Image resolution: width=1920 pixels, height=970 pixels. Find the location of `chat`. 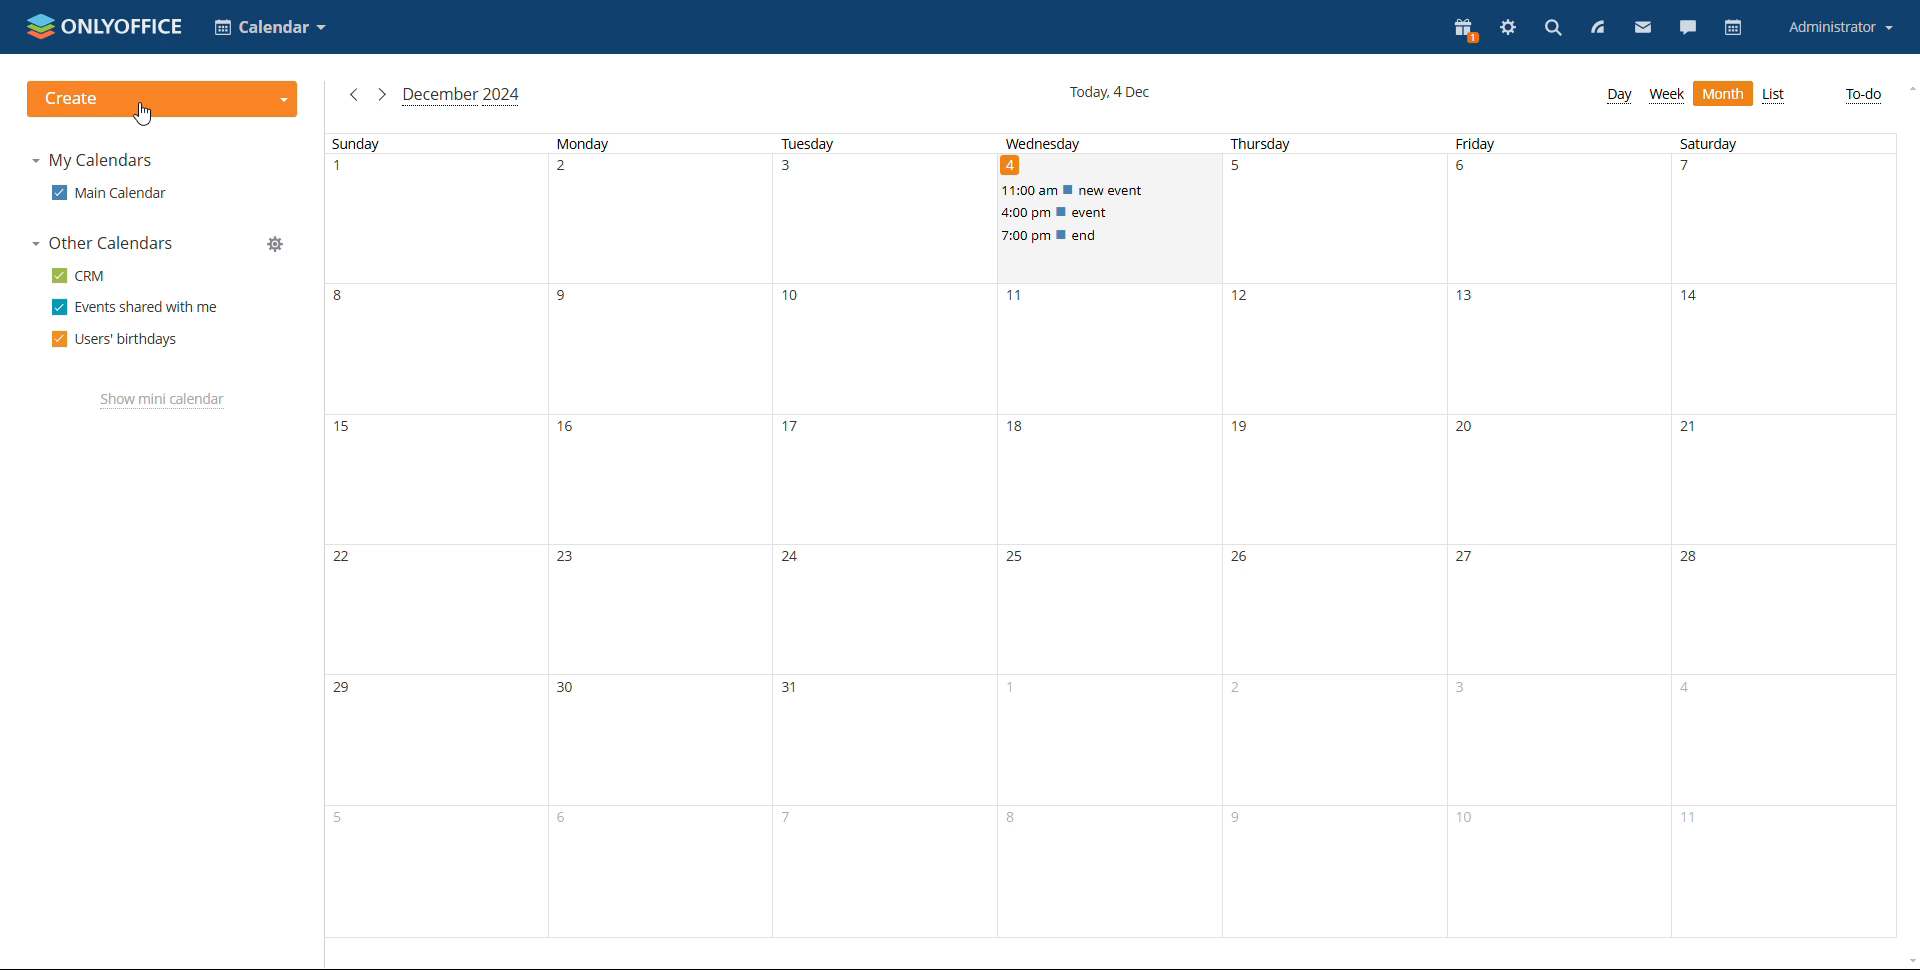

chat is located at coordinates (1689, 26).